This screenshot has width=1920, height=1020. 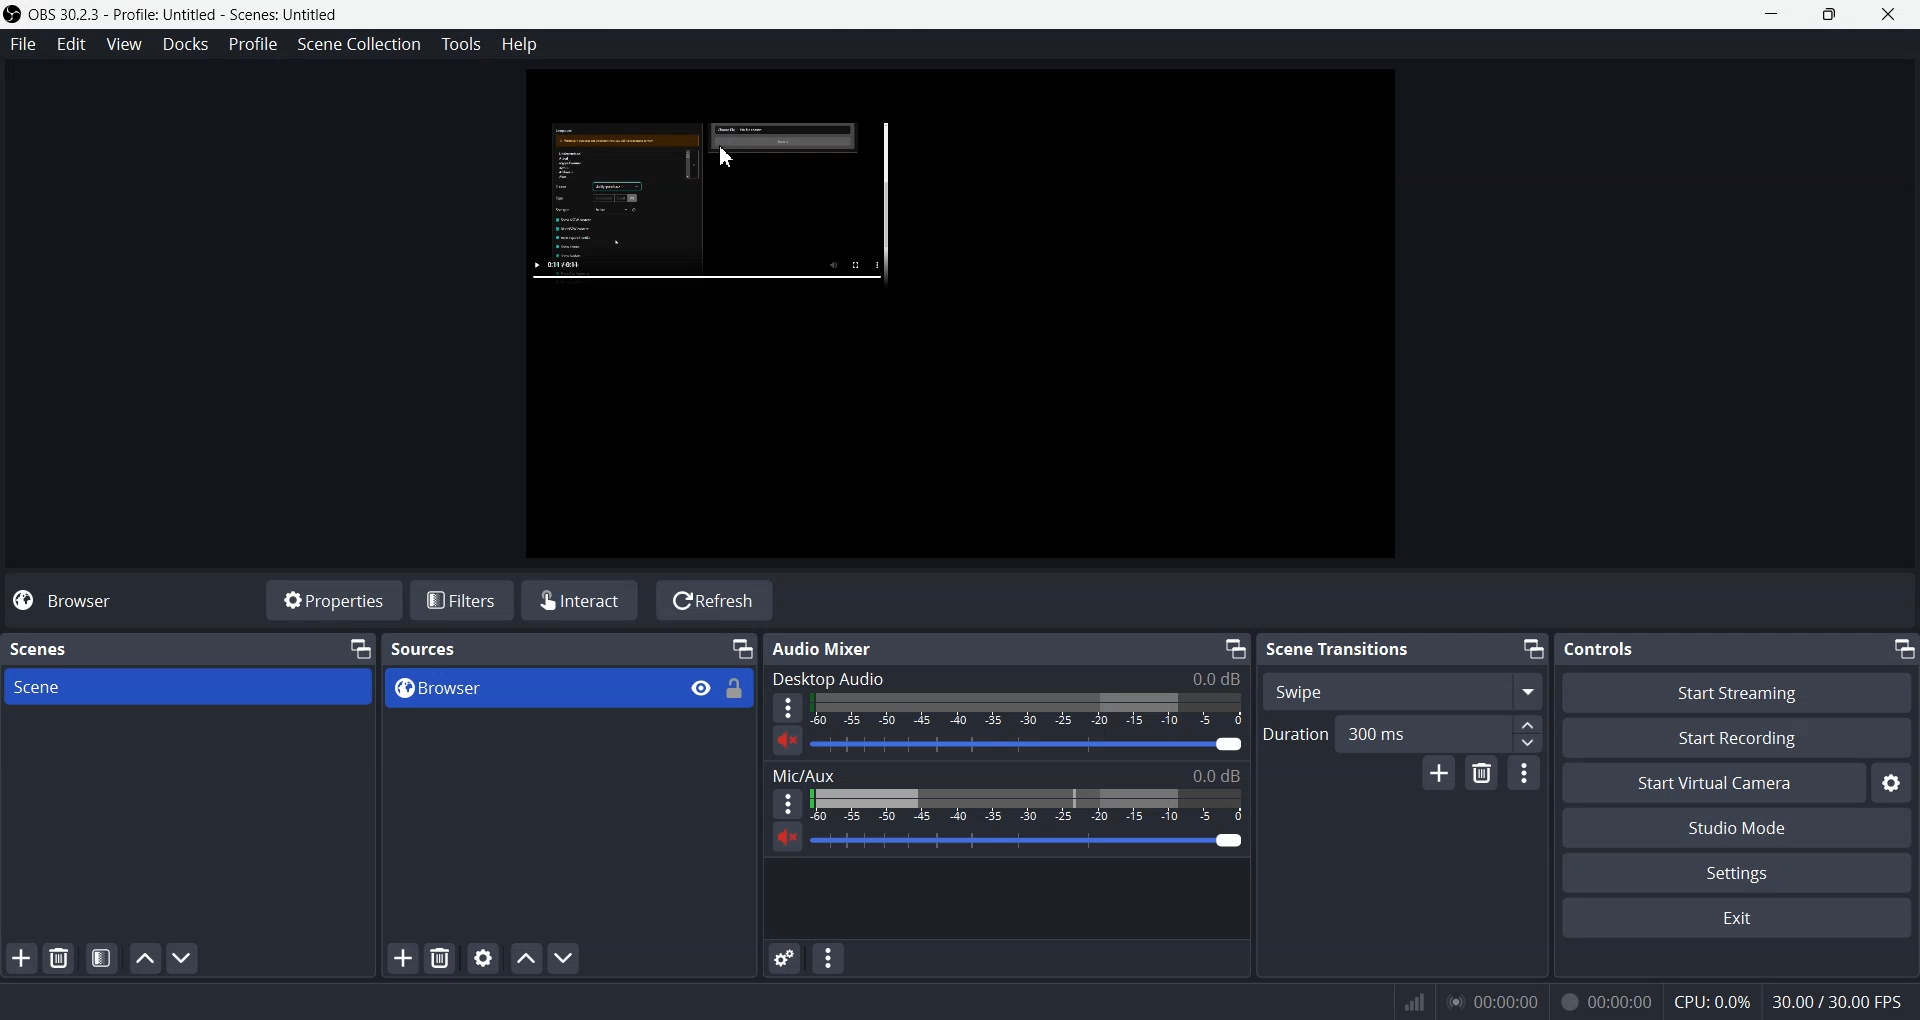 What do you see at coordinates (1034, 805) in the screenshot?
I see `Volume Indicator` at bounding box center [1034, 805].